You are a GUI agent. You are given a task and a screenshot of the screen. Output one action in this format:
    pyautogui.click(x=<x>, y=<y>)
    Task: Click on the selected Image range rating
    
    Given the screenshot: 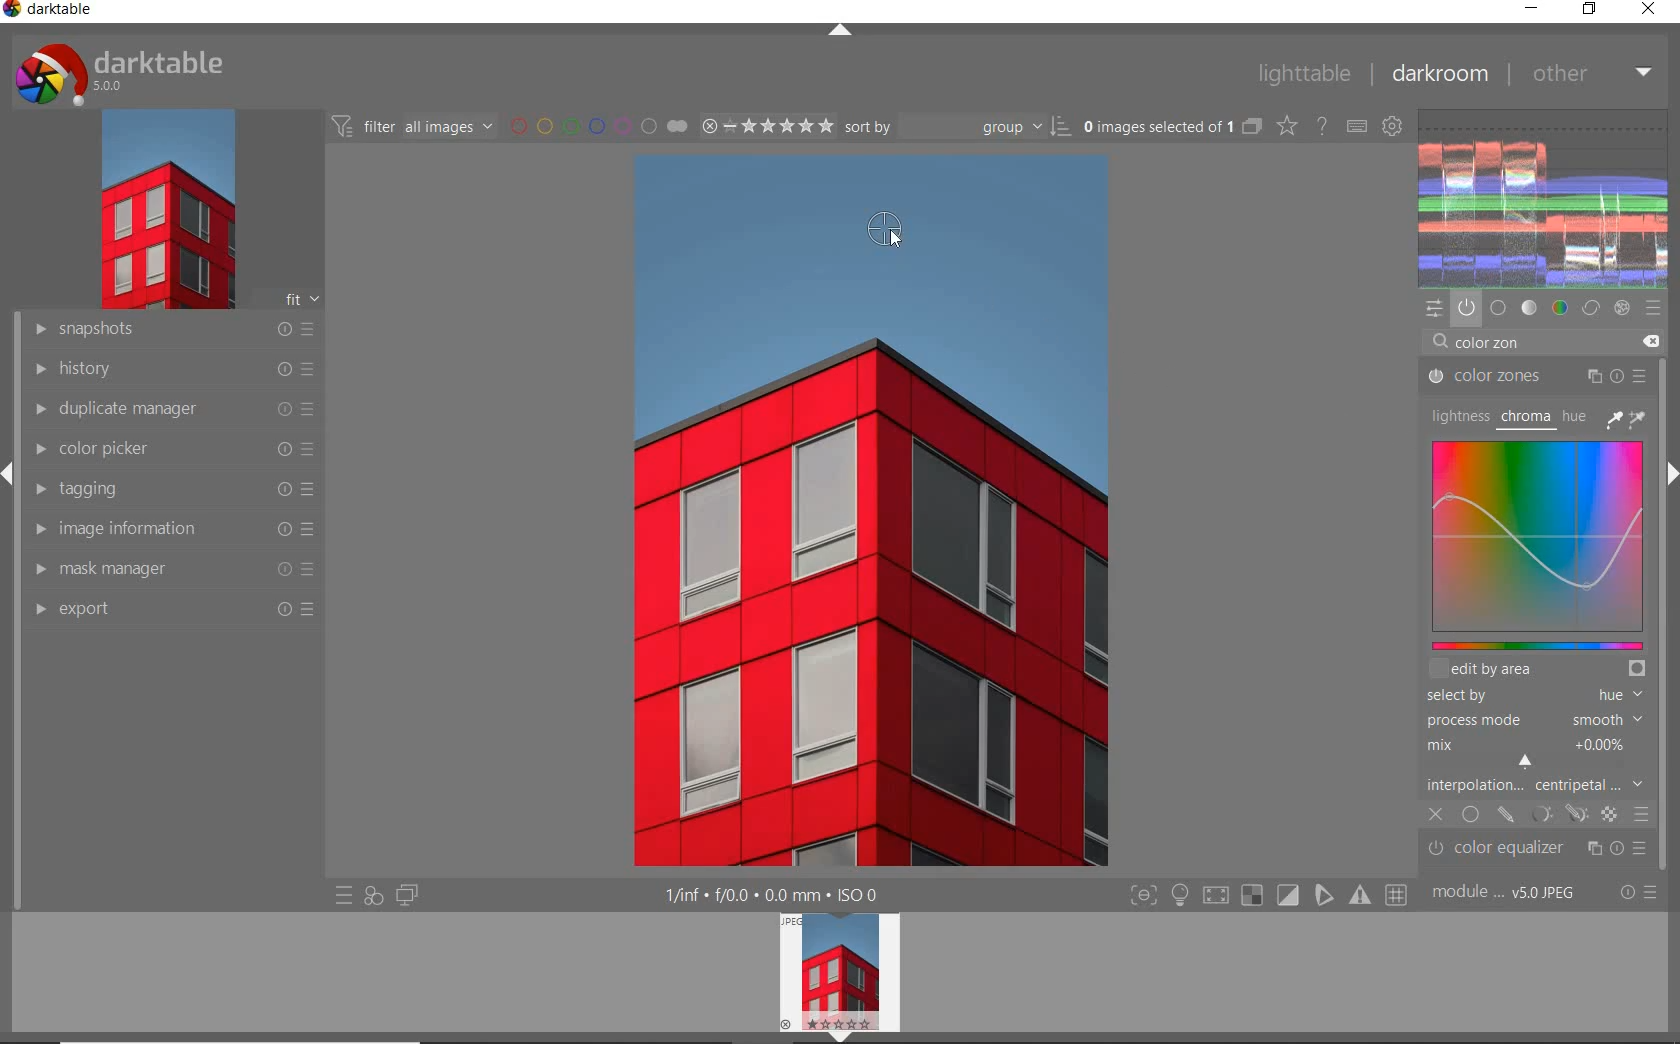 What is the action you would take?
    pyautogui.click(x=768, y=125)
    